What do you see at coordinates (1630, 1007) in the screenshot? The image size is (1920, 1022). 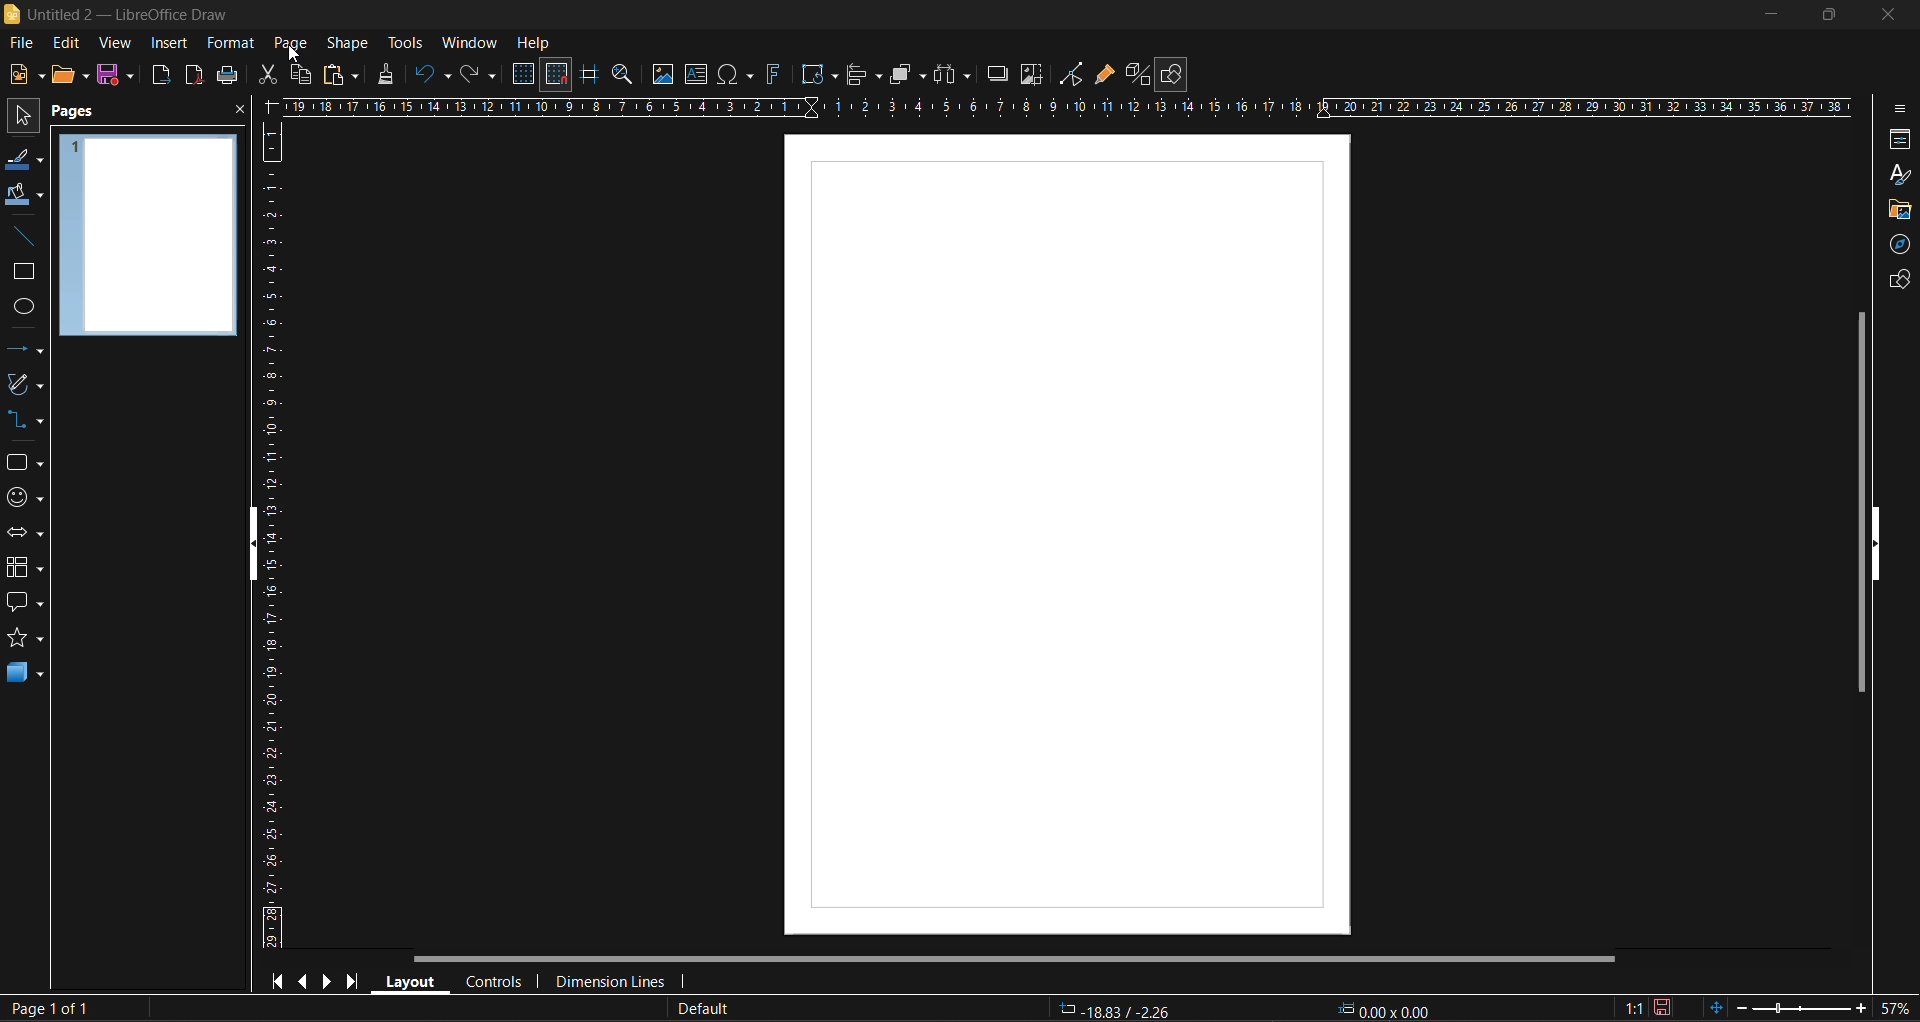 I see `scaling factor` at bounding box center [1630, 1007].